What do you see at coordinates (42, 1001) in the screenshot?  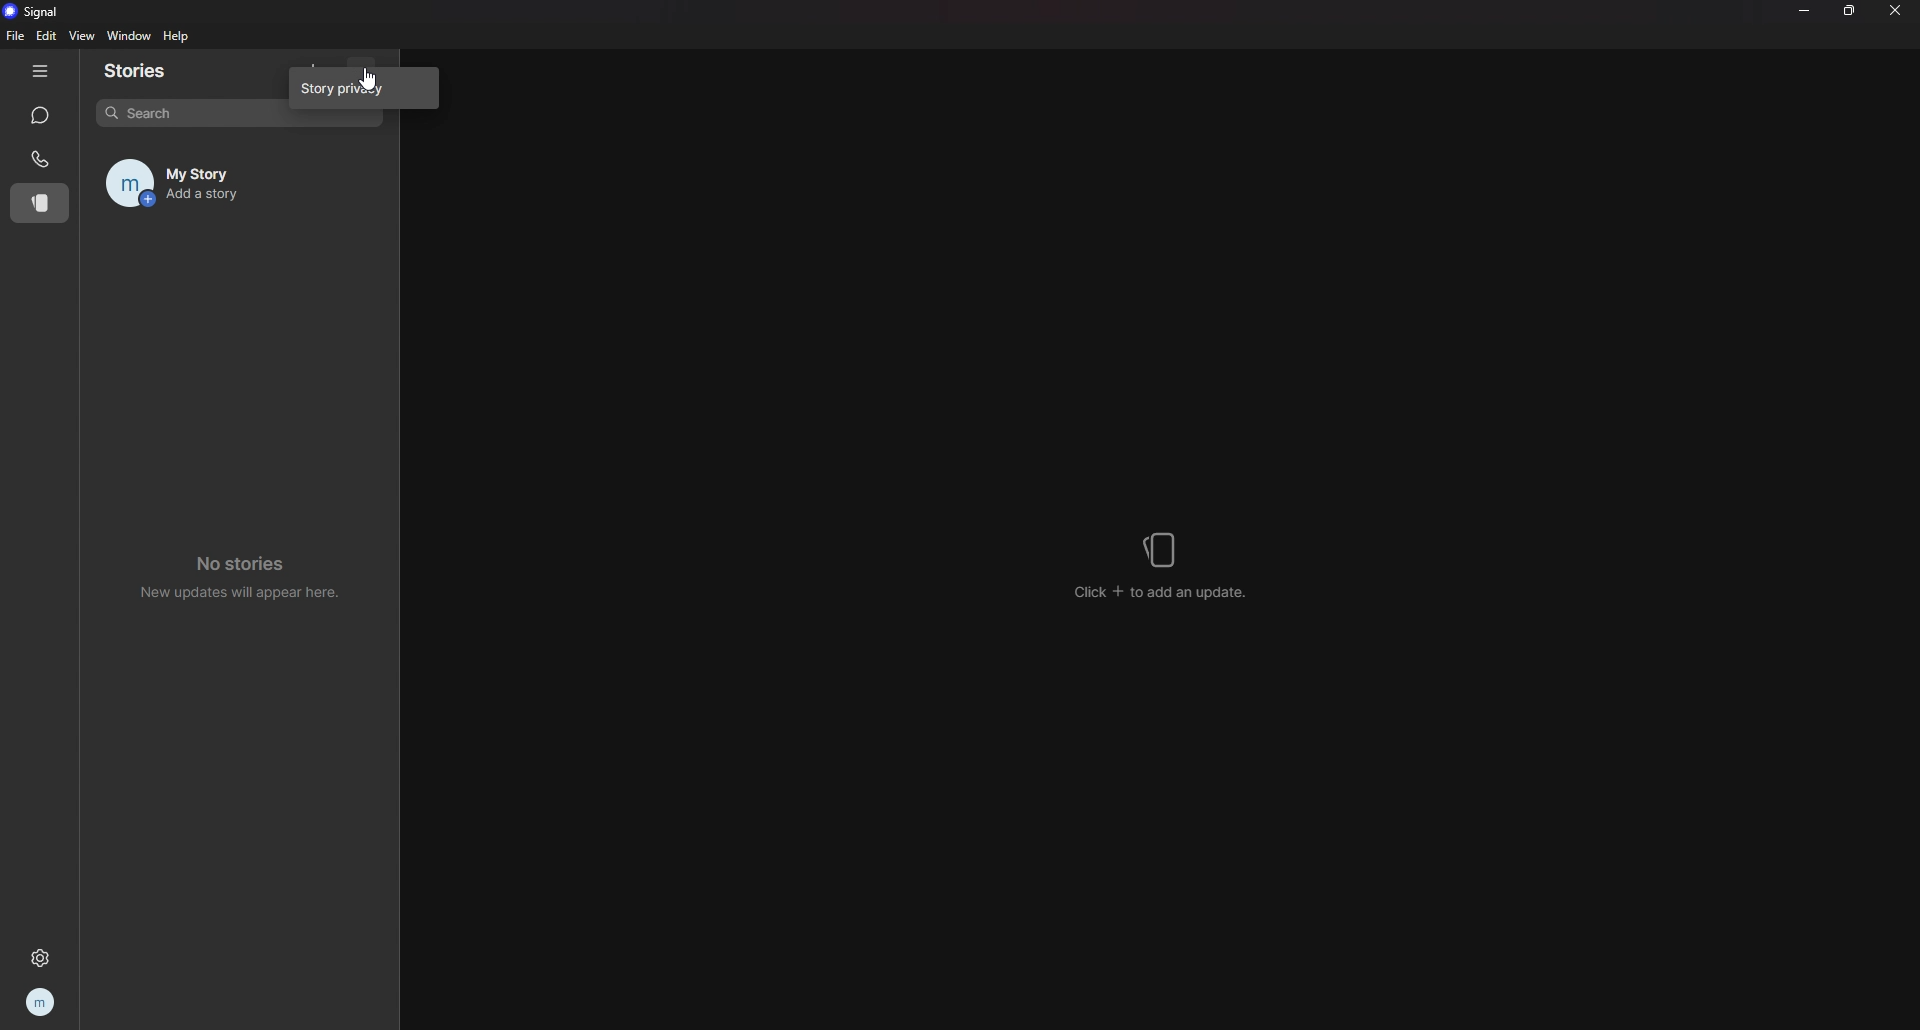 I see `profile` at bounding box center [42, 1001].